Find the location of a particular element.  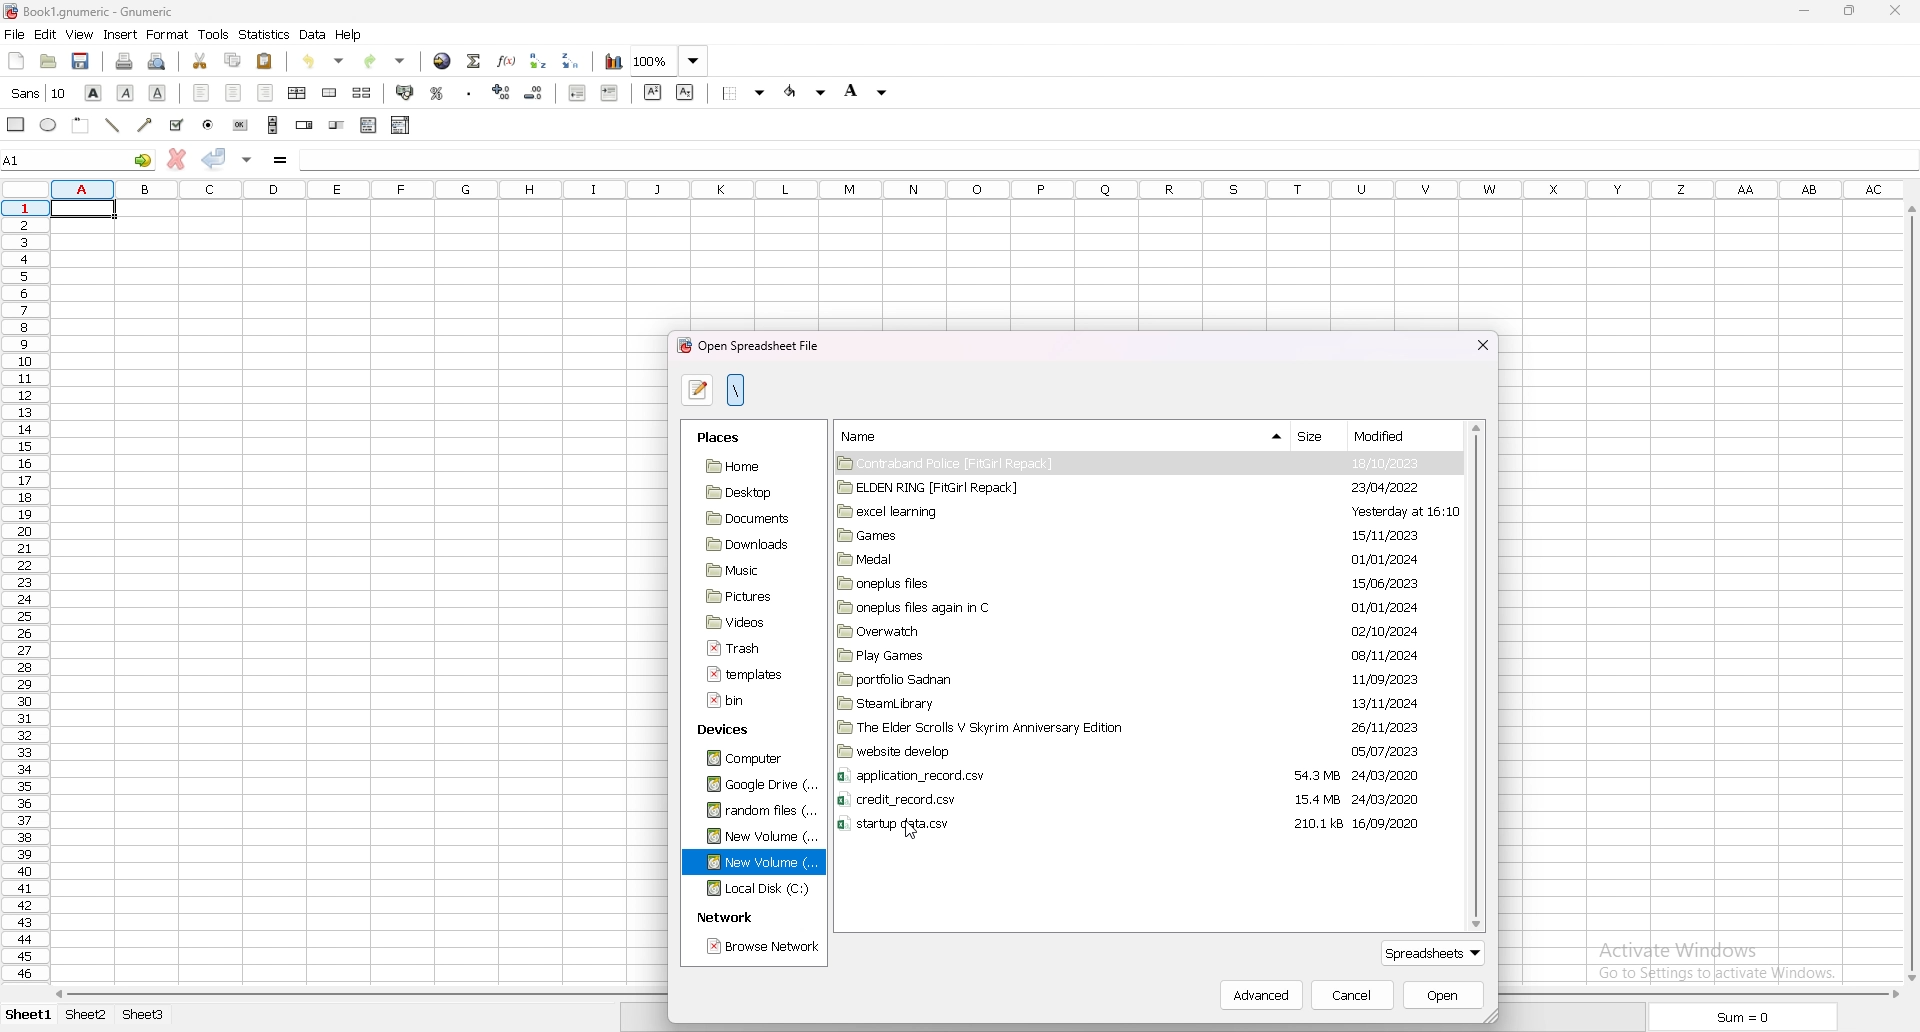

foreground is located at coordinates (807, 92).